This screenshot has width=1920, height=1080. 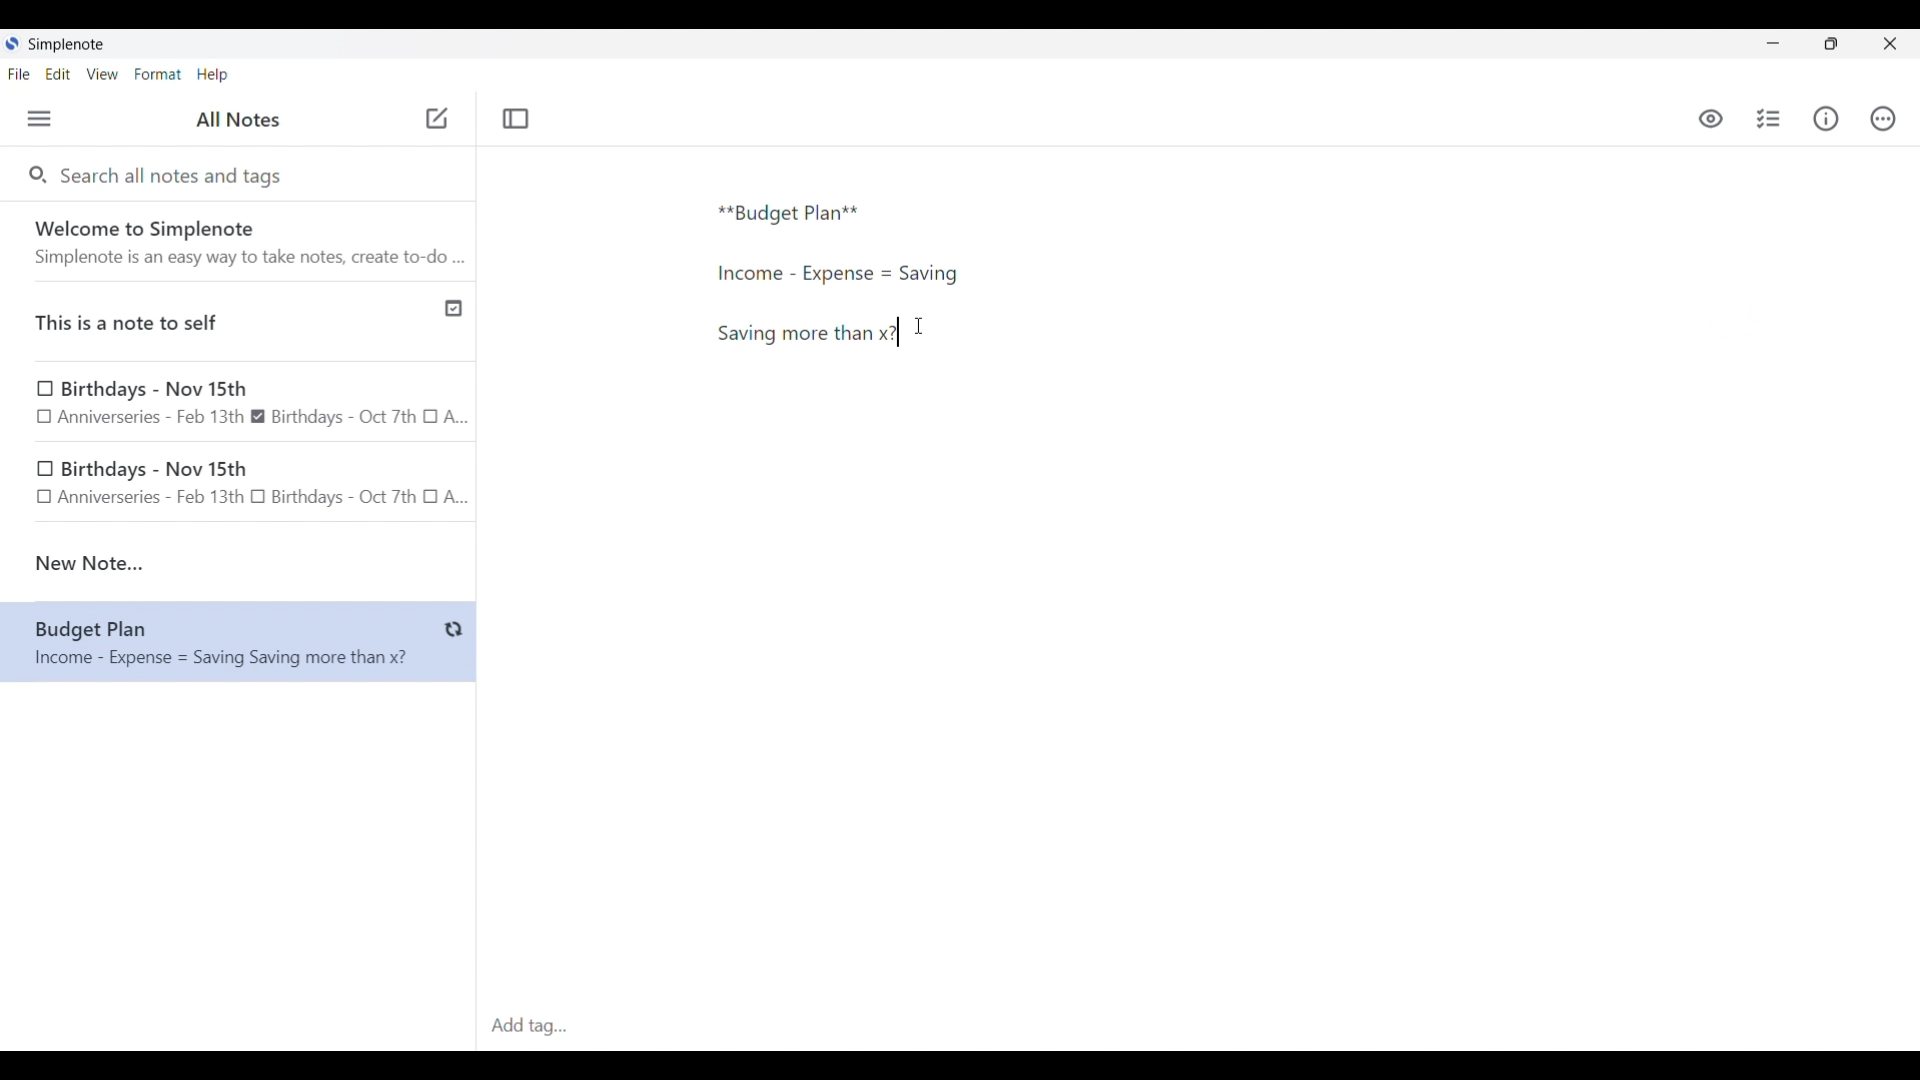 What do you see at coordinates (243, 241) in the screenshot?
I see `Software welcome note` at bounding box center [243, 241].